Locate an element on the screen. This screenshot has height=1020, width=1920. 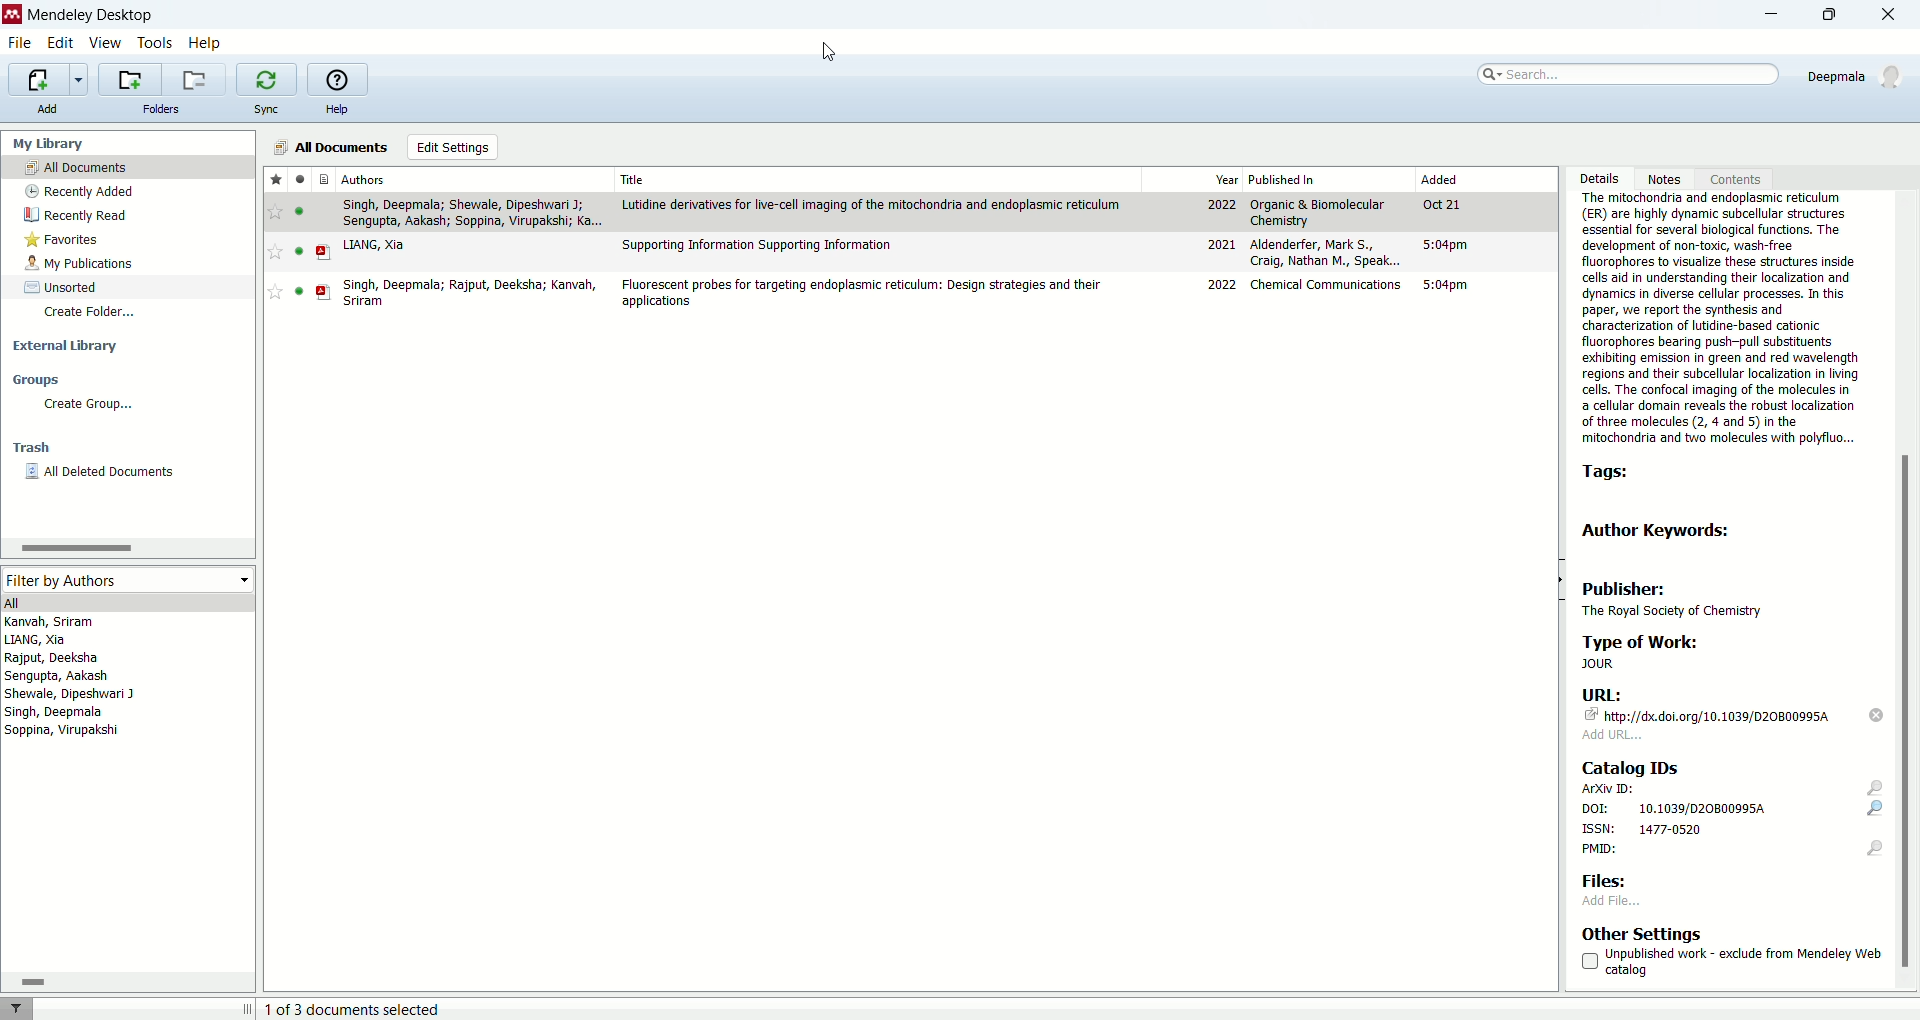
recently added is located at coordinates (77, 191).